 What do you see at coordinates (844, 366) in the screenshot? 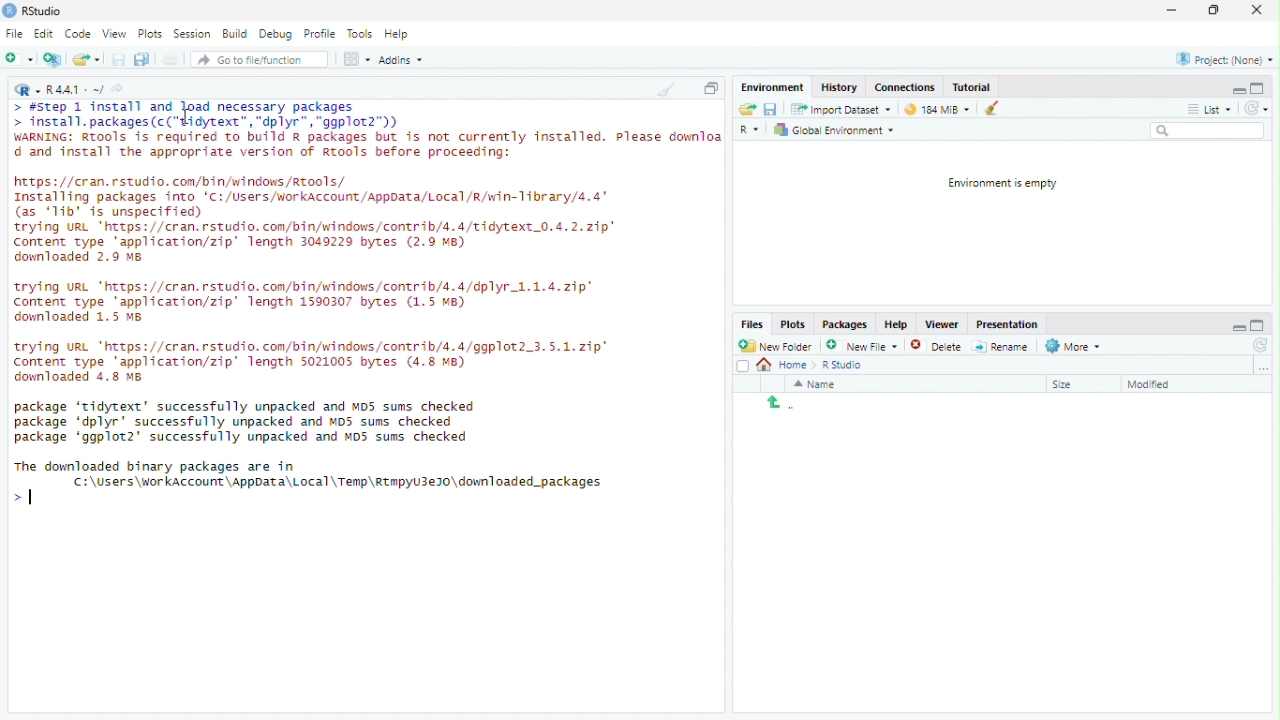
I see `R Studio` at bounding box center [844, 366].